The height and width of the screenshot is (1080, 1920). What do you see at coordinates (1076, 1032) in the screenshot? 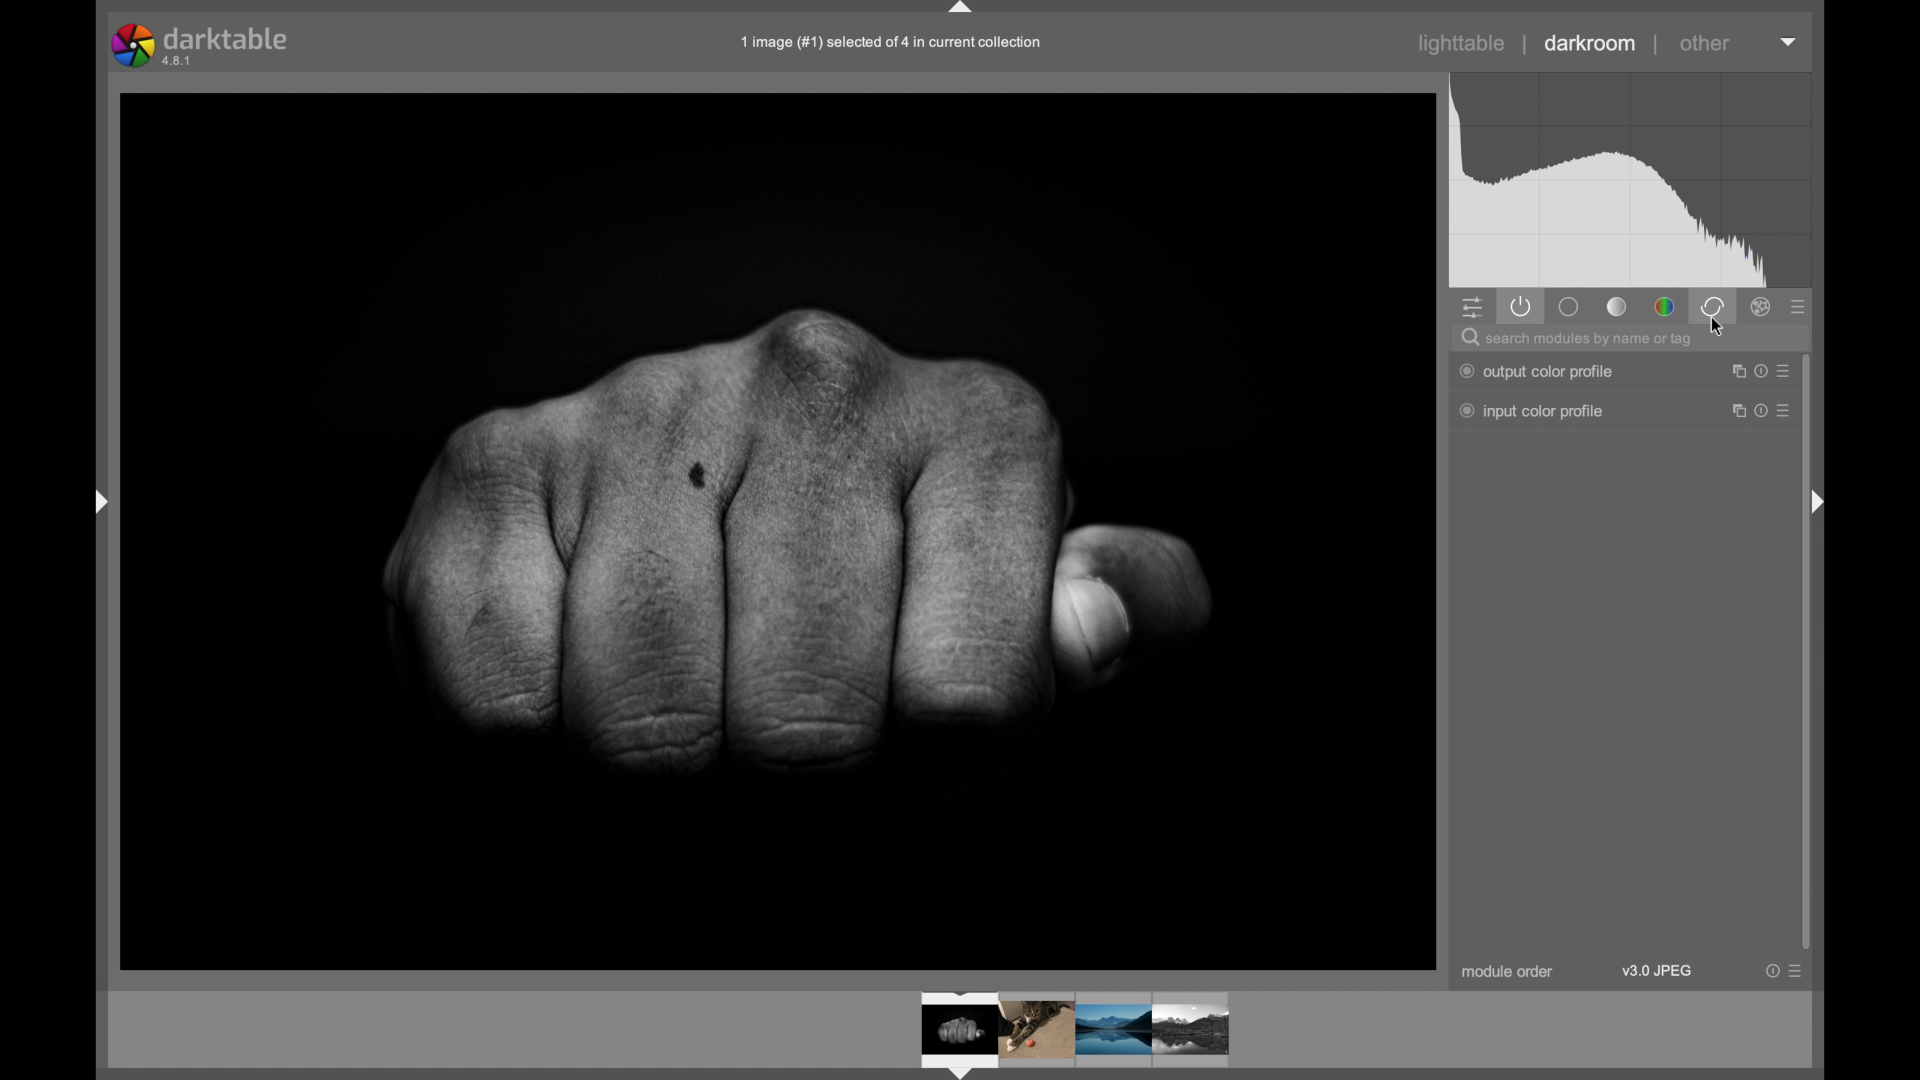
I see `photos preview` at bounding box center [1076, 1032].